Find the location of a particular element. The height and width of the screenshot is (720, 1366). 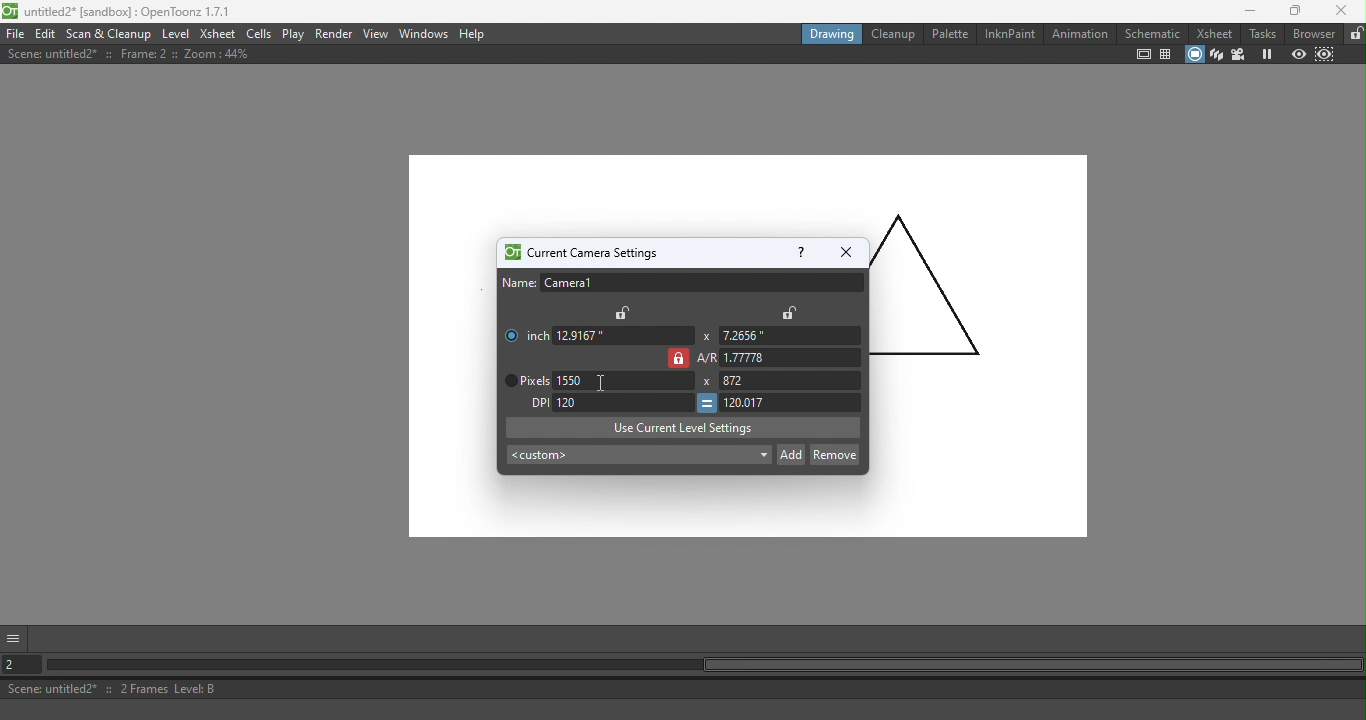

X is located at coordinates (705, 336).